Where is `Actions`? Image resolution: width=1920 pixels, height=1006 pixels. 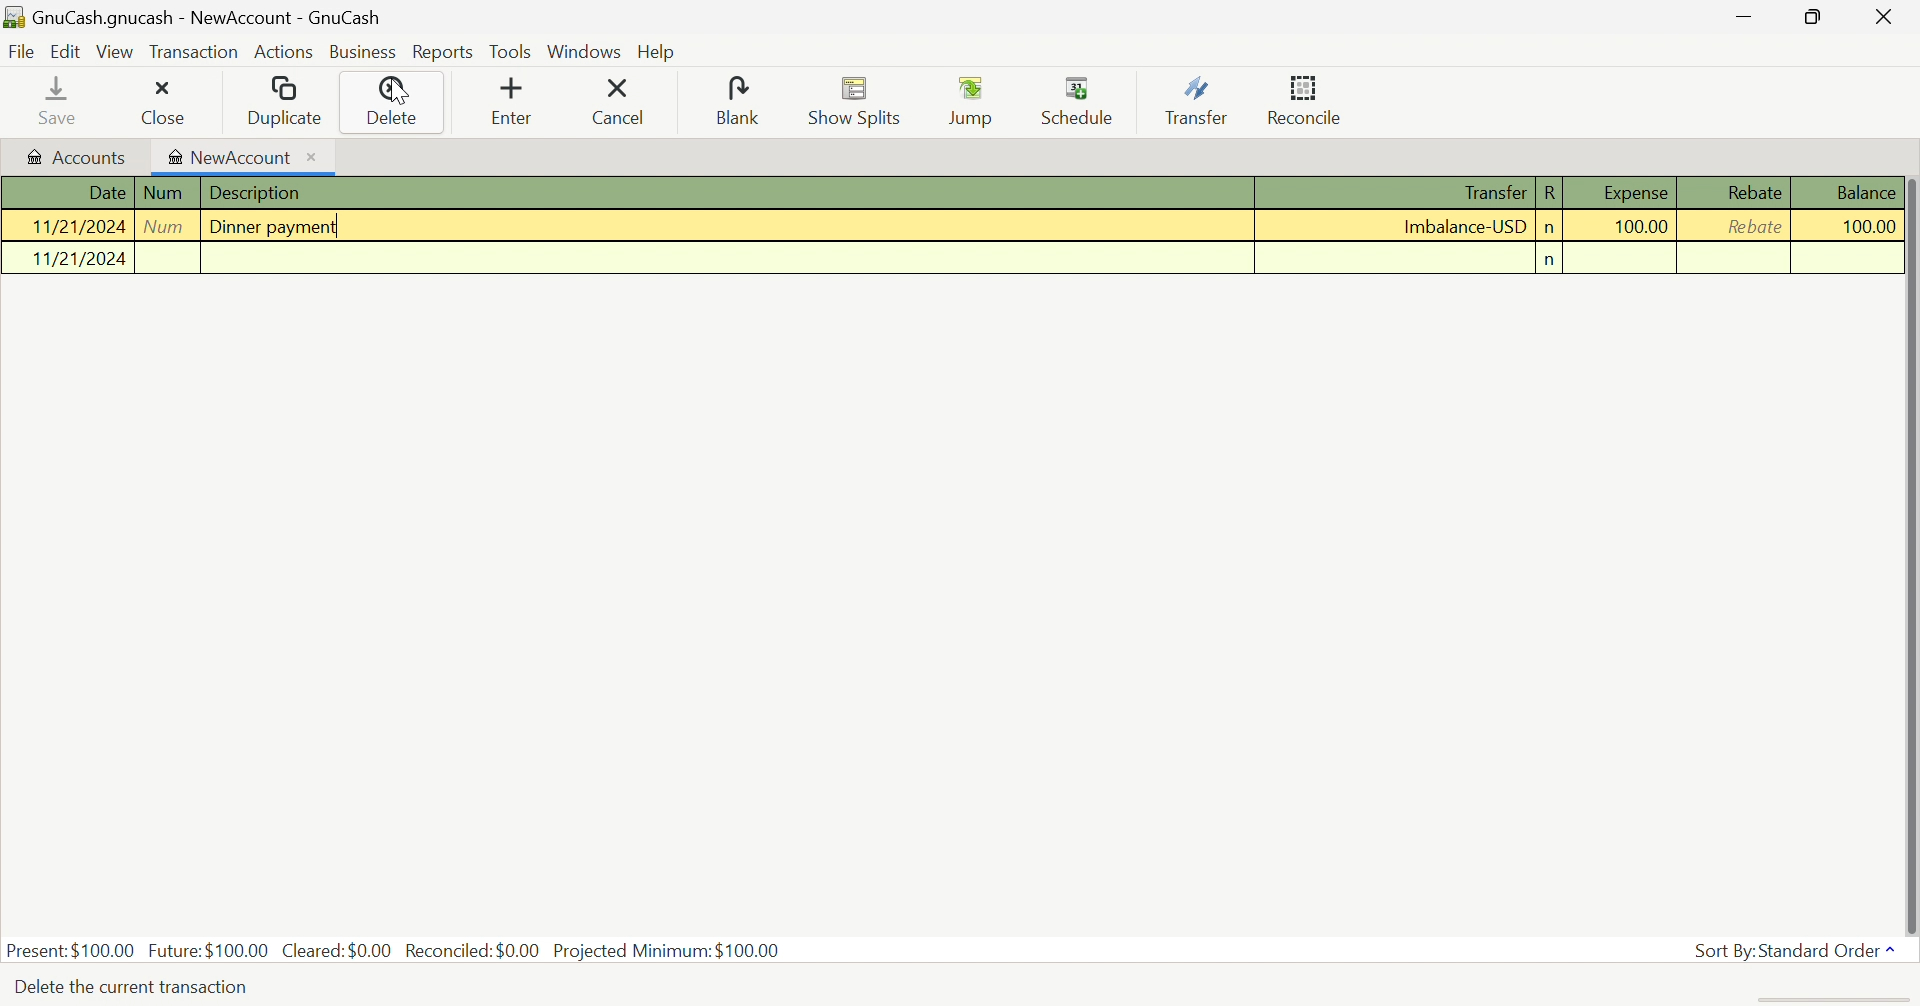 Actions is located at coordinates (284, 52).